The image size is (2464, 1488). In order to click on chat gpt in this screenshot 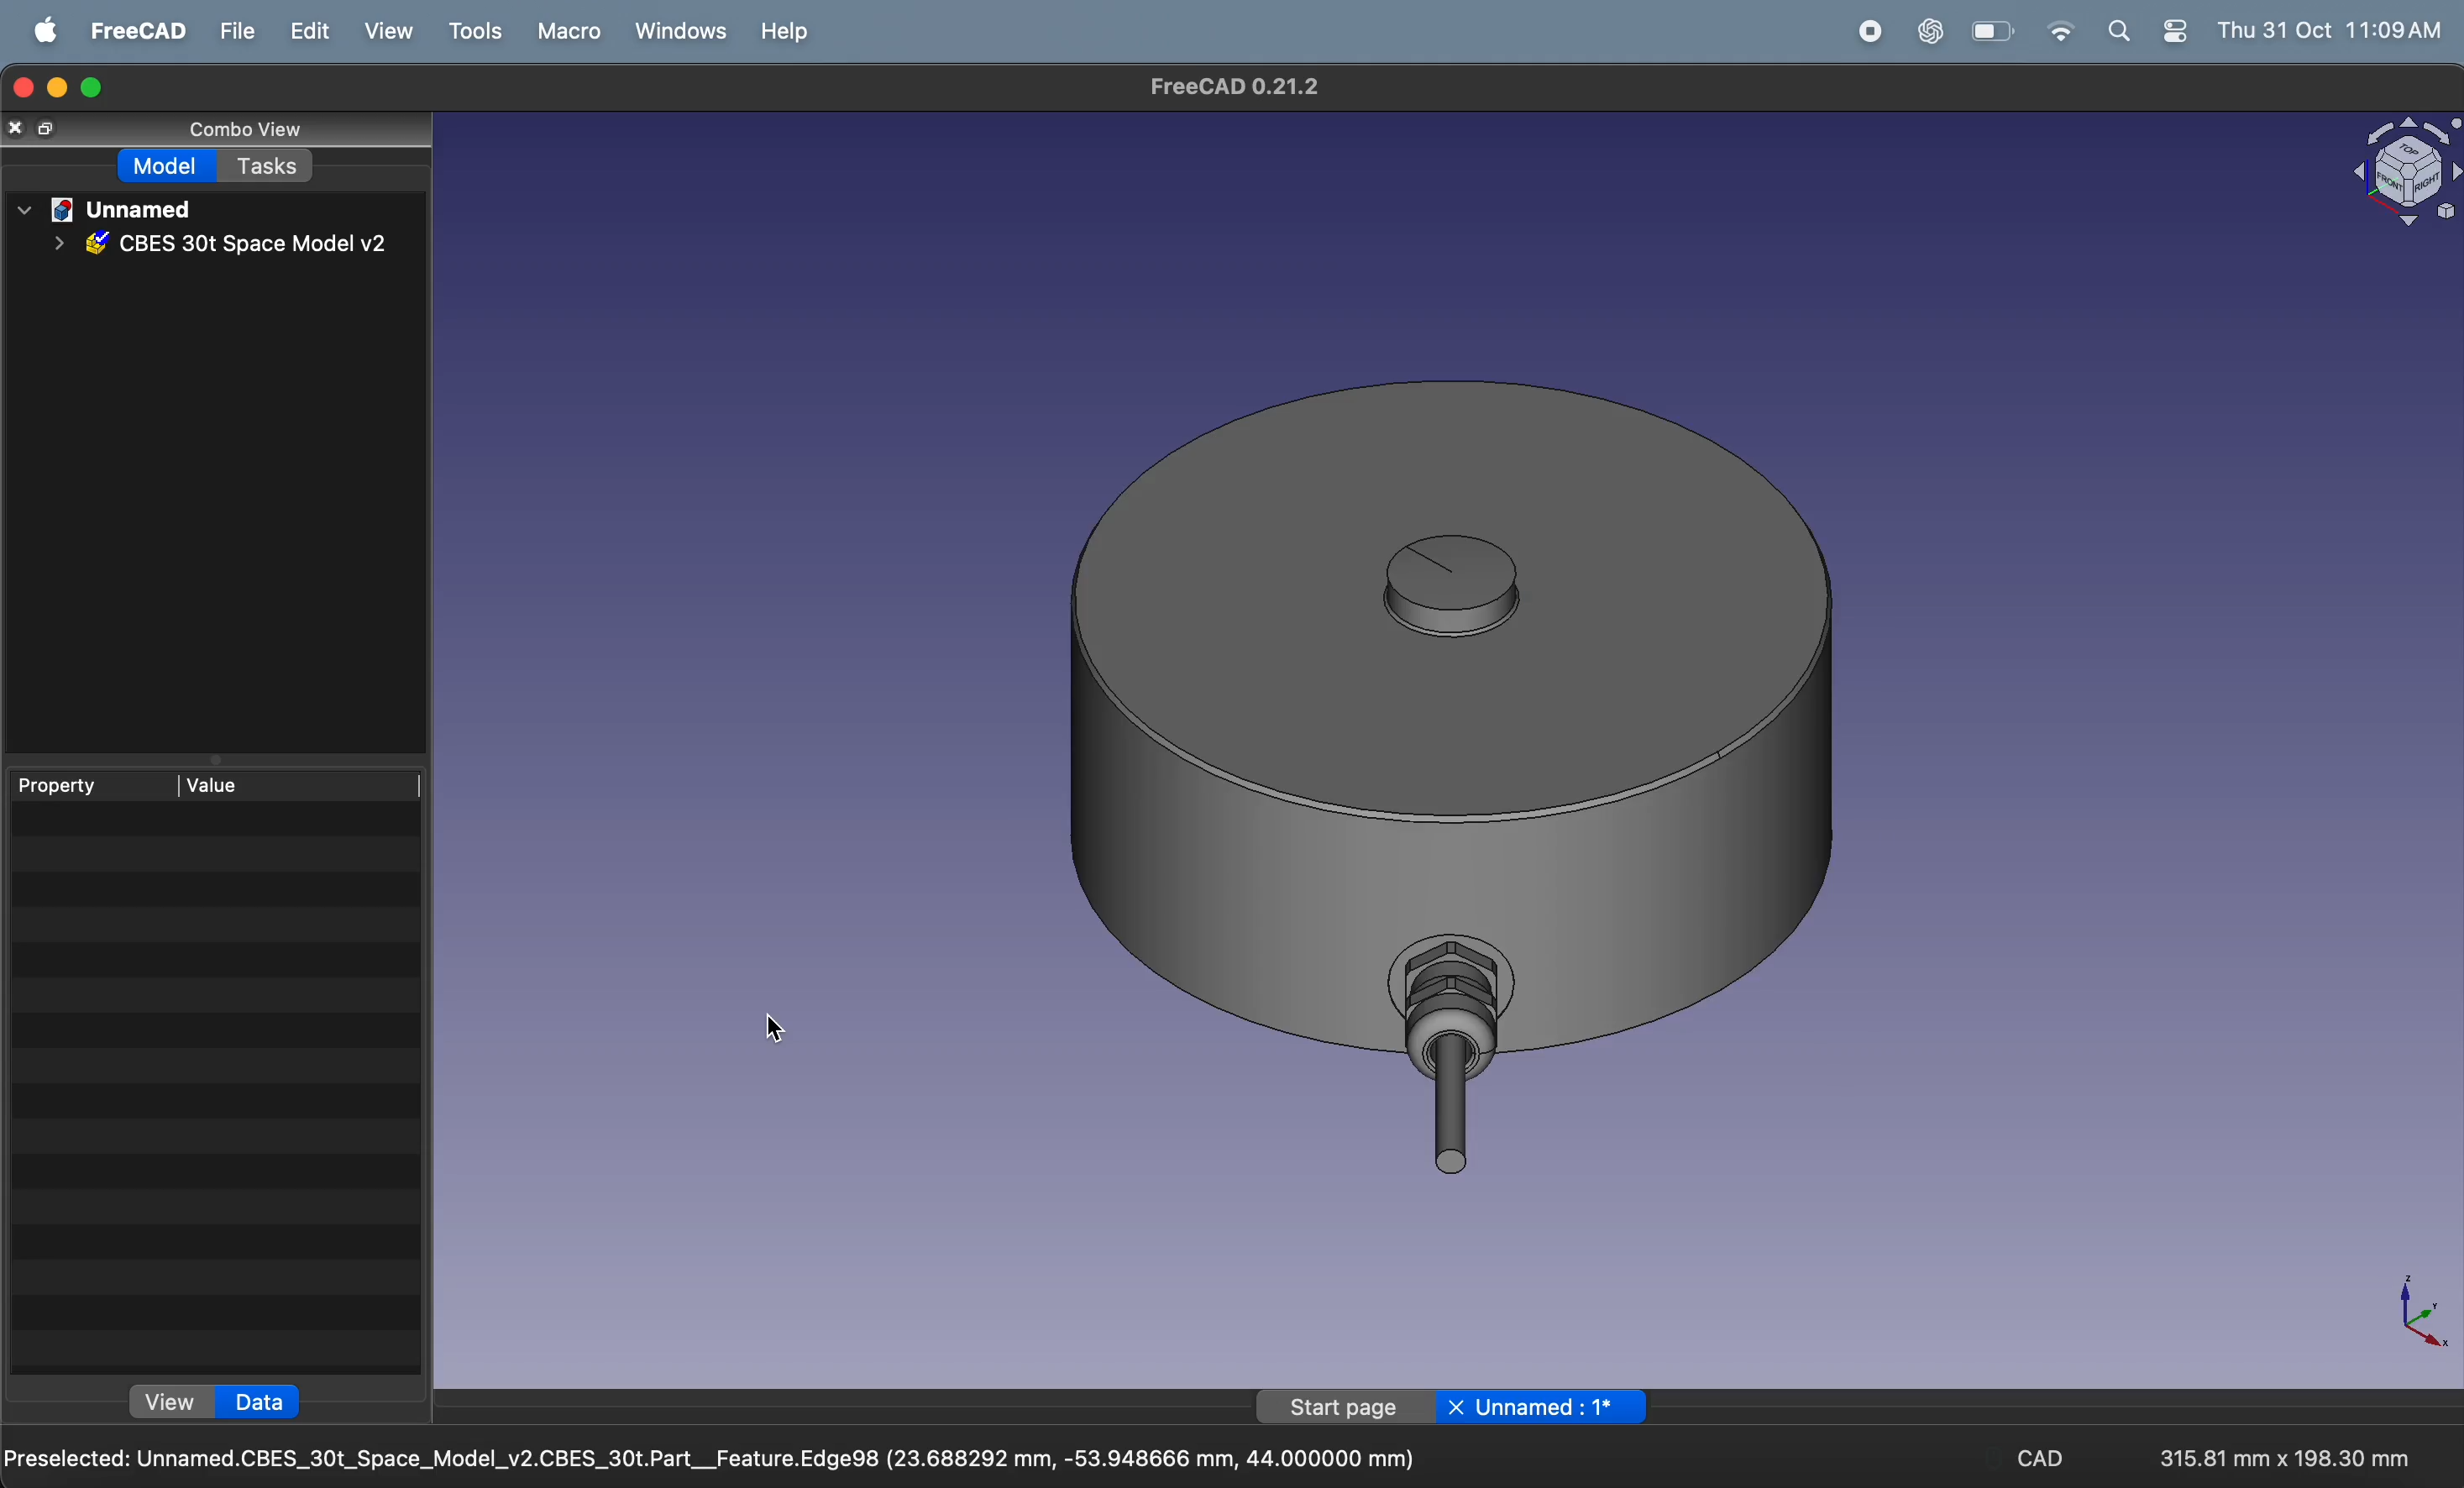, I will do `click(1929, 33)`.